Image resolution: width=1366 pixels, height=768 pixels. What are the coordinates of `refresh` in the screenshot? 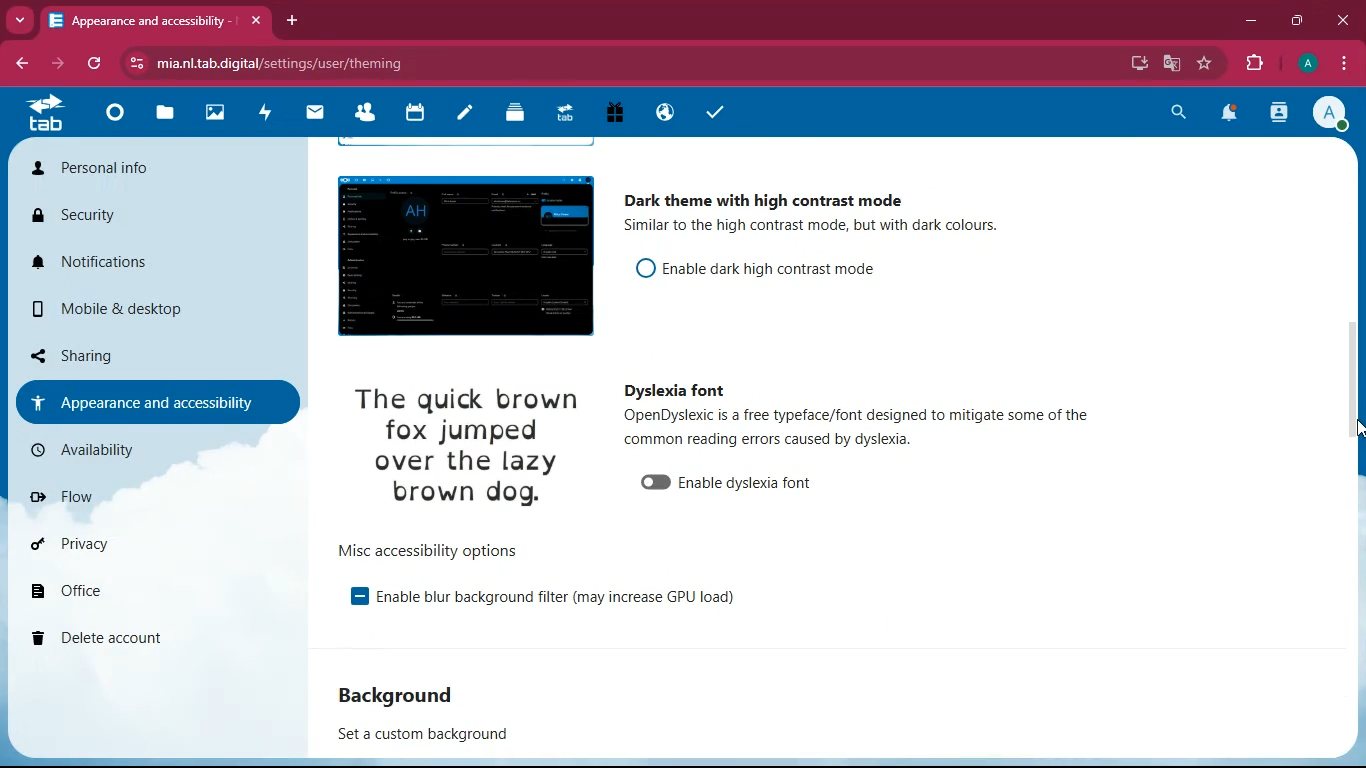 It's located at (98, 63).